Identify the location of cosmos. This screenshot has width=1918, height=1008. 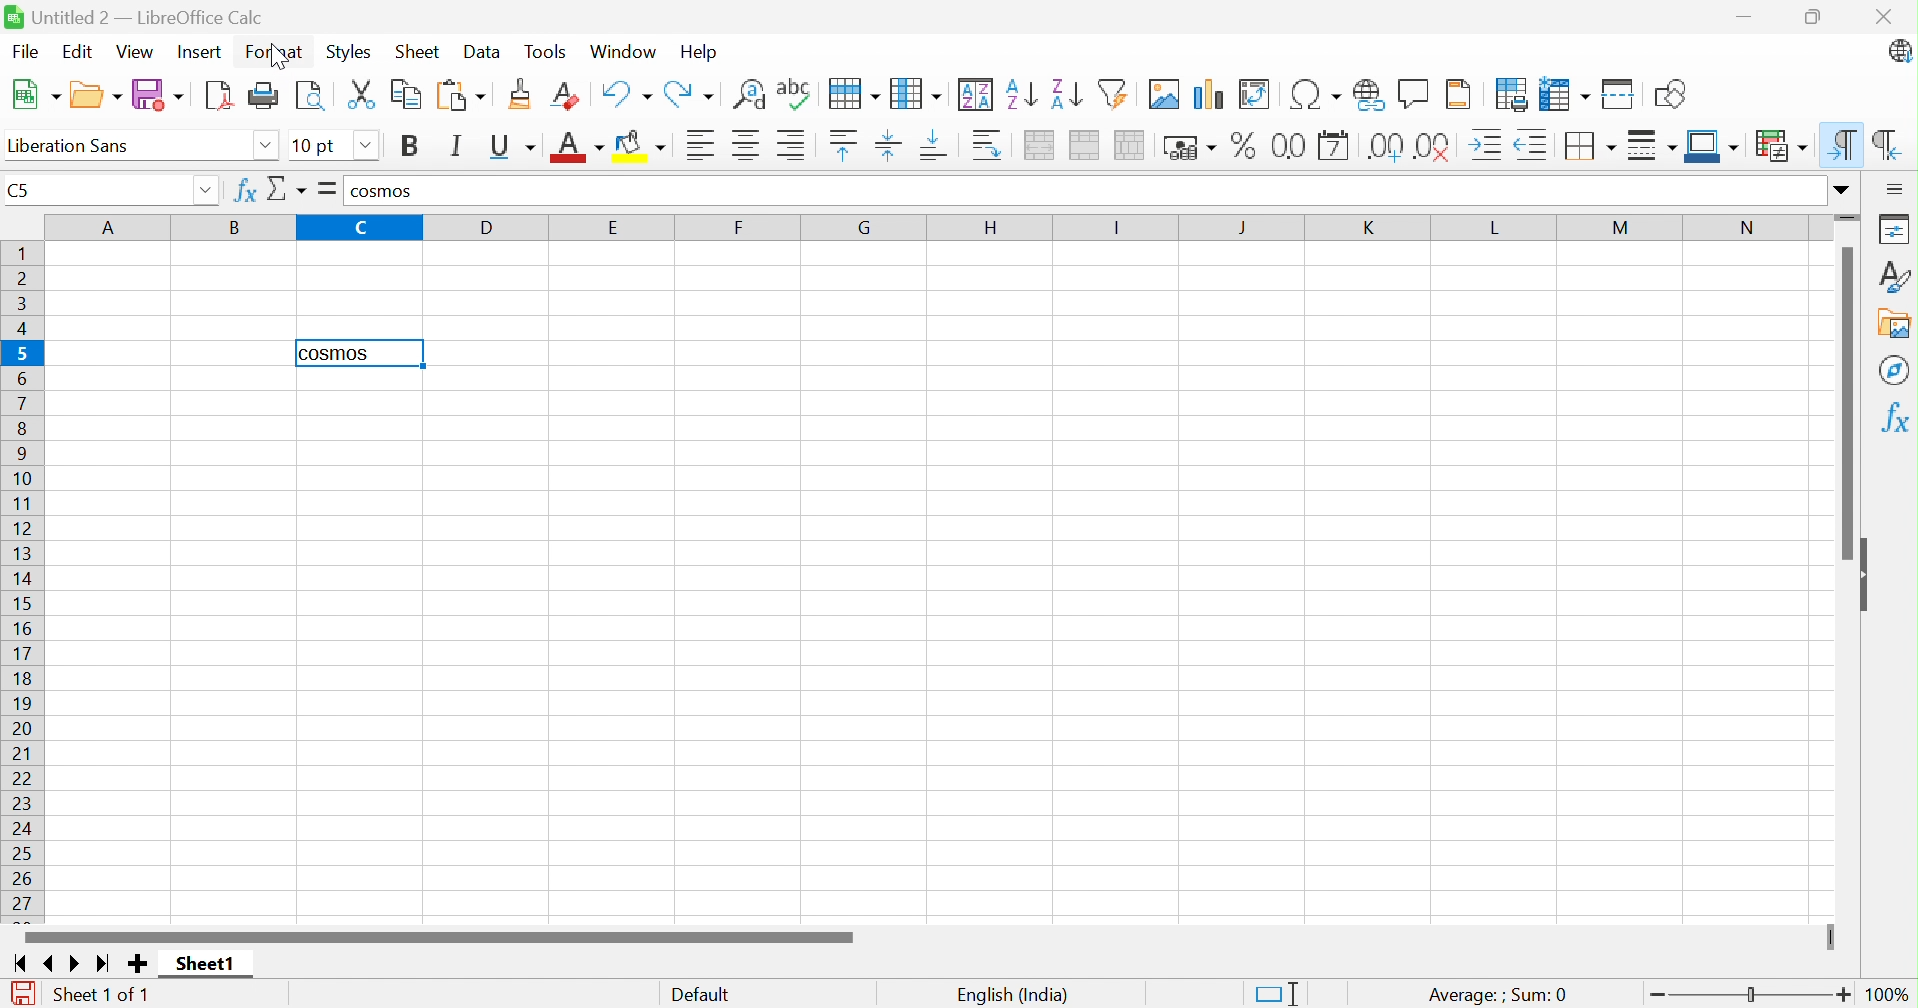
(332, 355).